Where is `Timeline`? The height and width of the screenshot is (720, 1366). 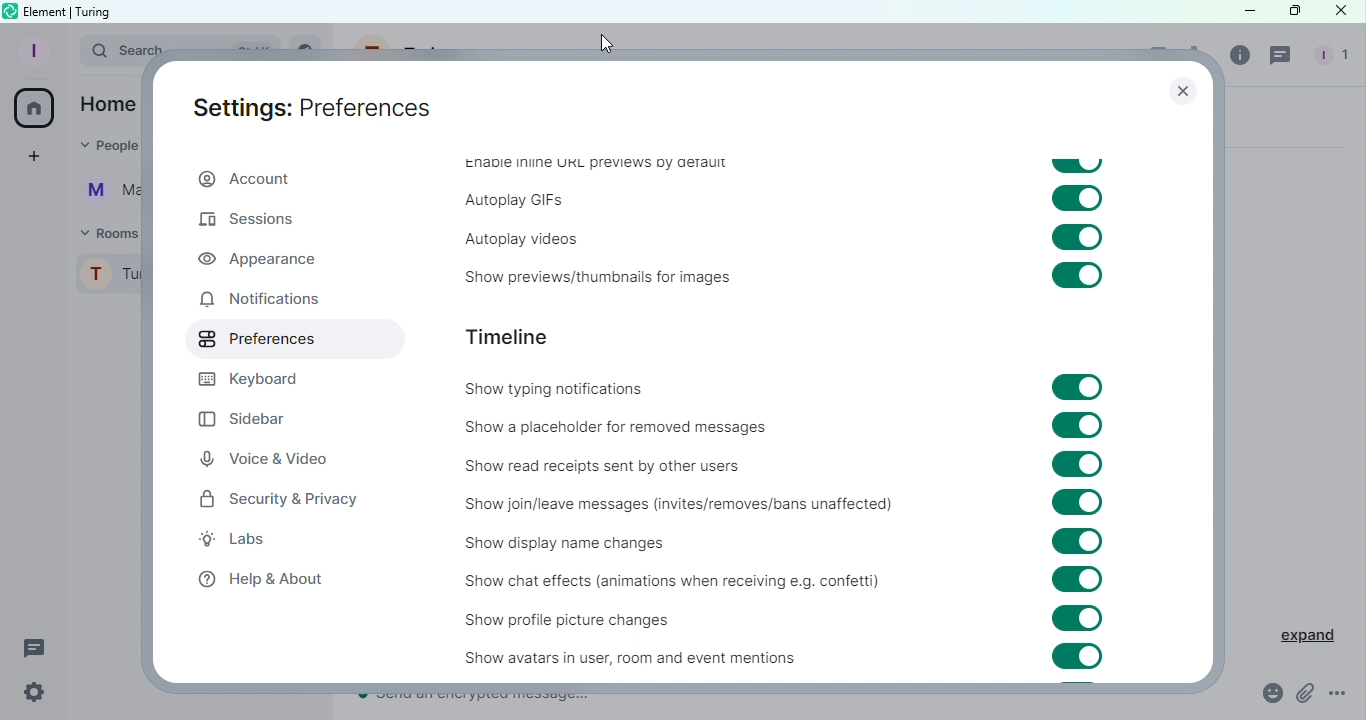 Timeline is located at coordinates (514, 336).